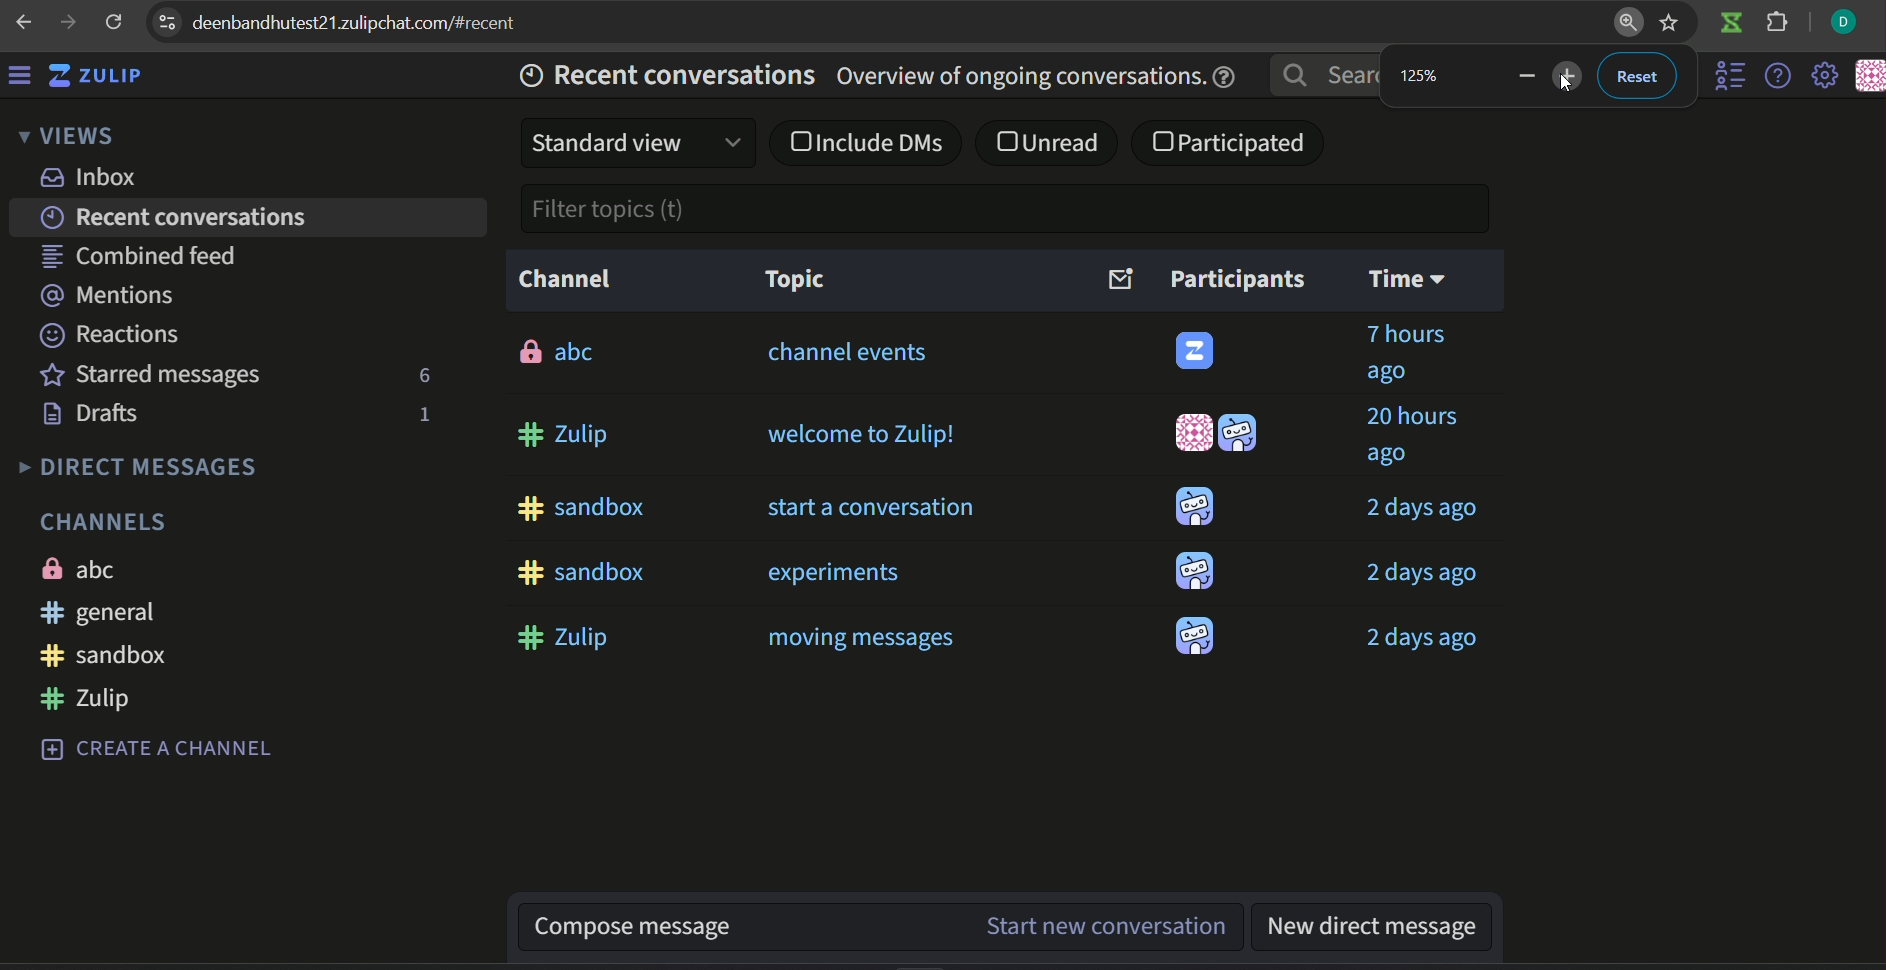 The width and height of the screenshot is (1886, 970). Describe the element at coordinates (107, 292) in the screenshot. I see `mentions` at that location.